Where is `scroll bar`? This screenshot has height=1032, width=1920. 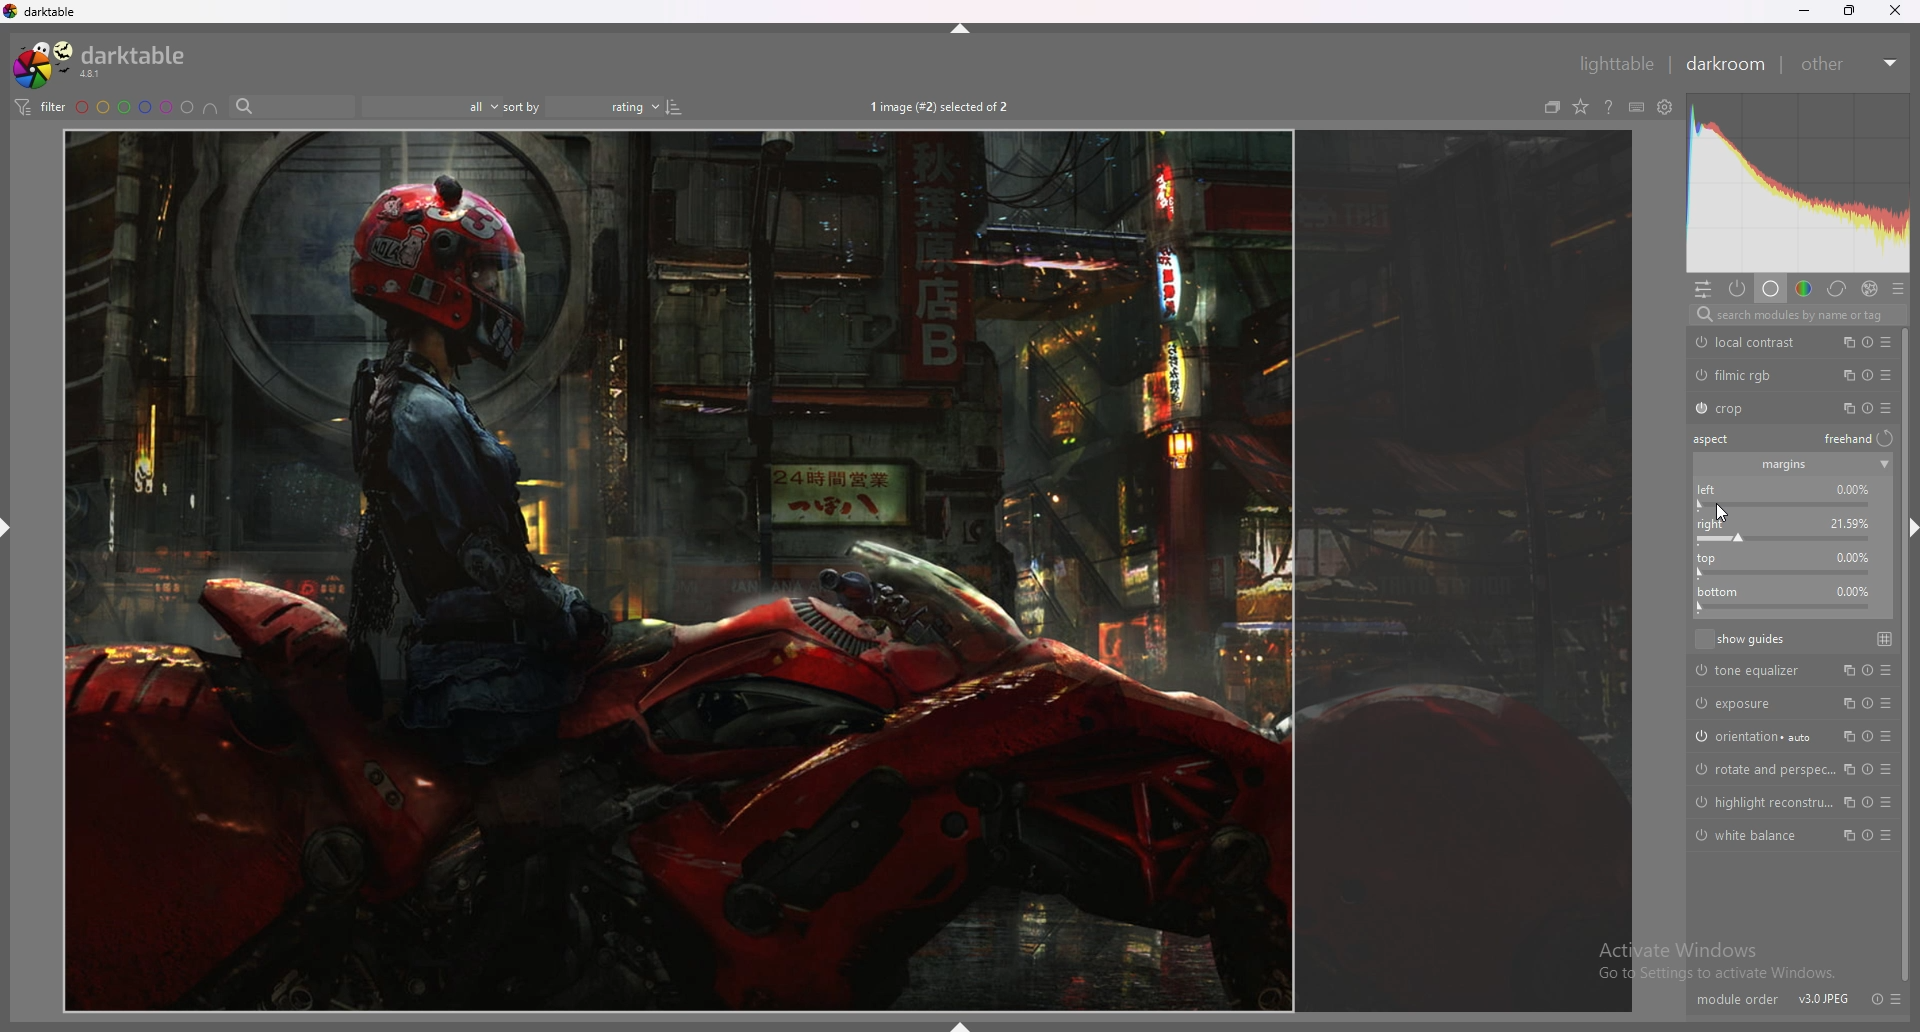
scroll bar is located at coordinates (1905, 654).